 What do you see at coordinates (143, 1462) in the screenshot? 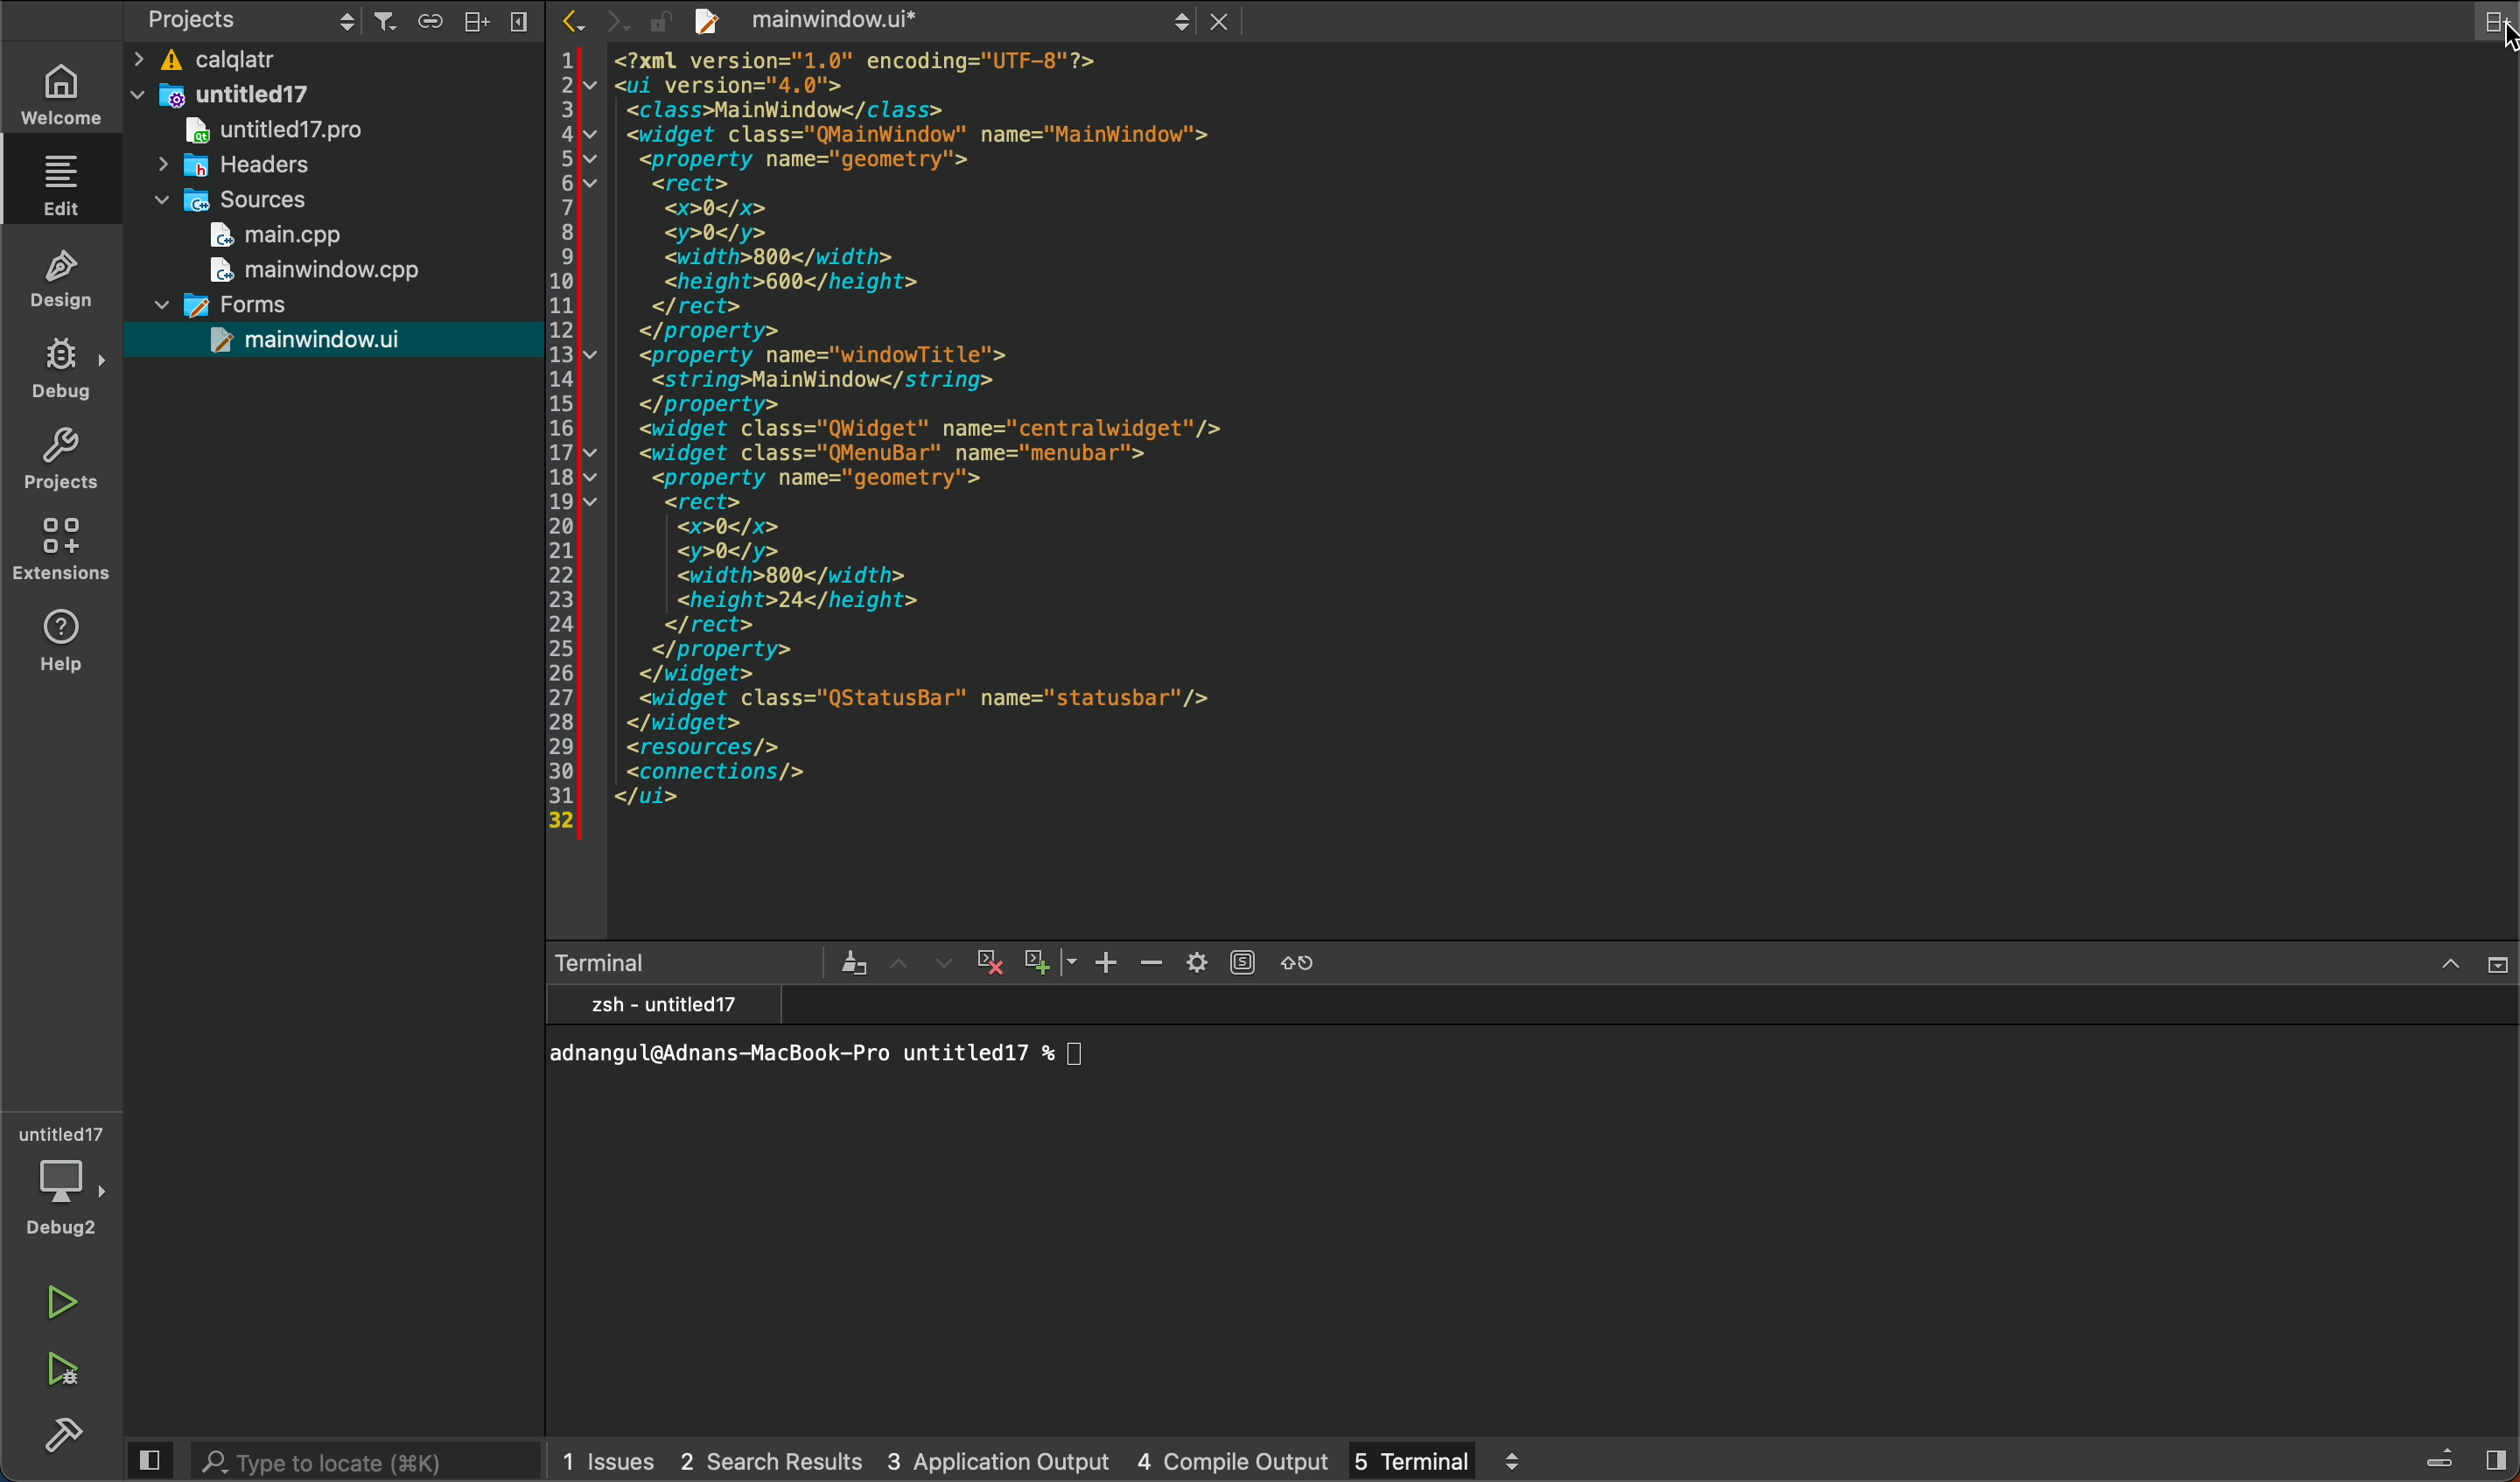
I see `hide left side bar` at bounding box center [143, 1462].